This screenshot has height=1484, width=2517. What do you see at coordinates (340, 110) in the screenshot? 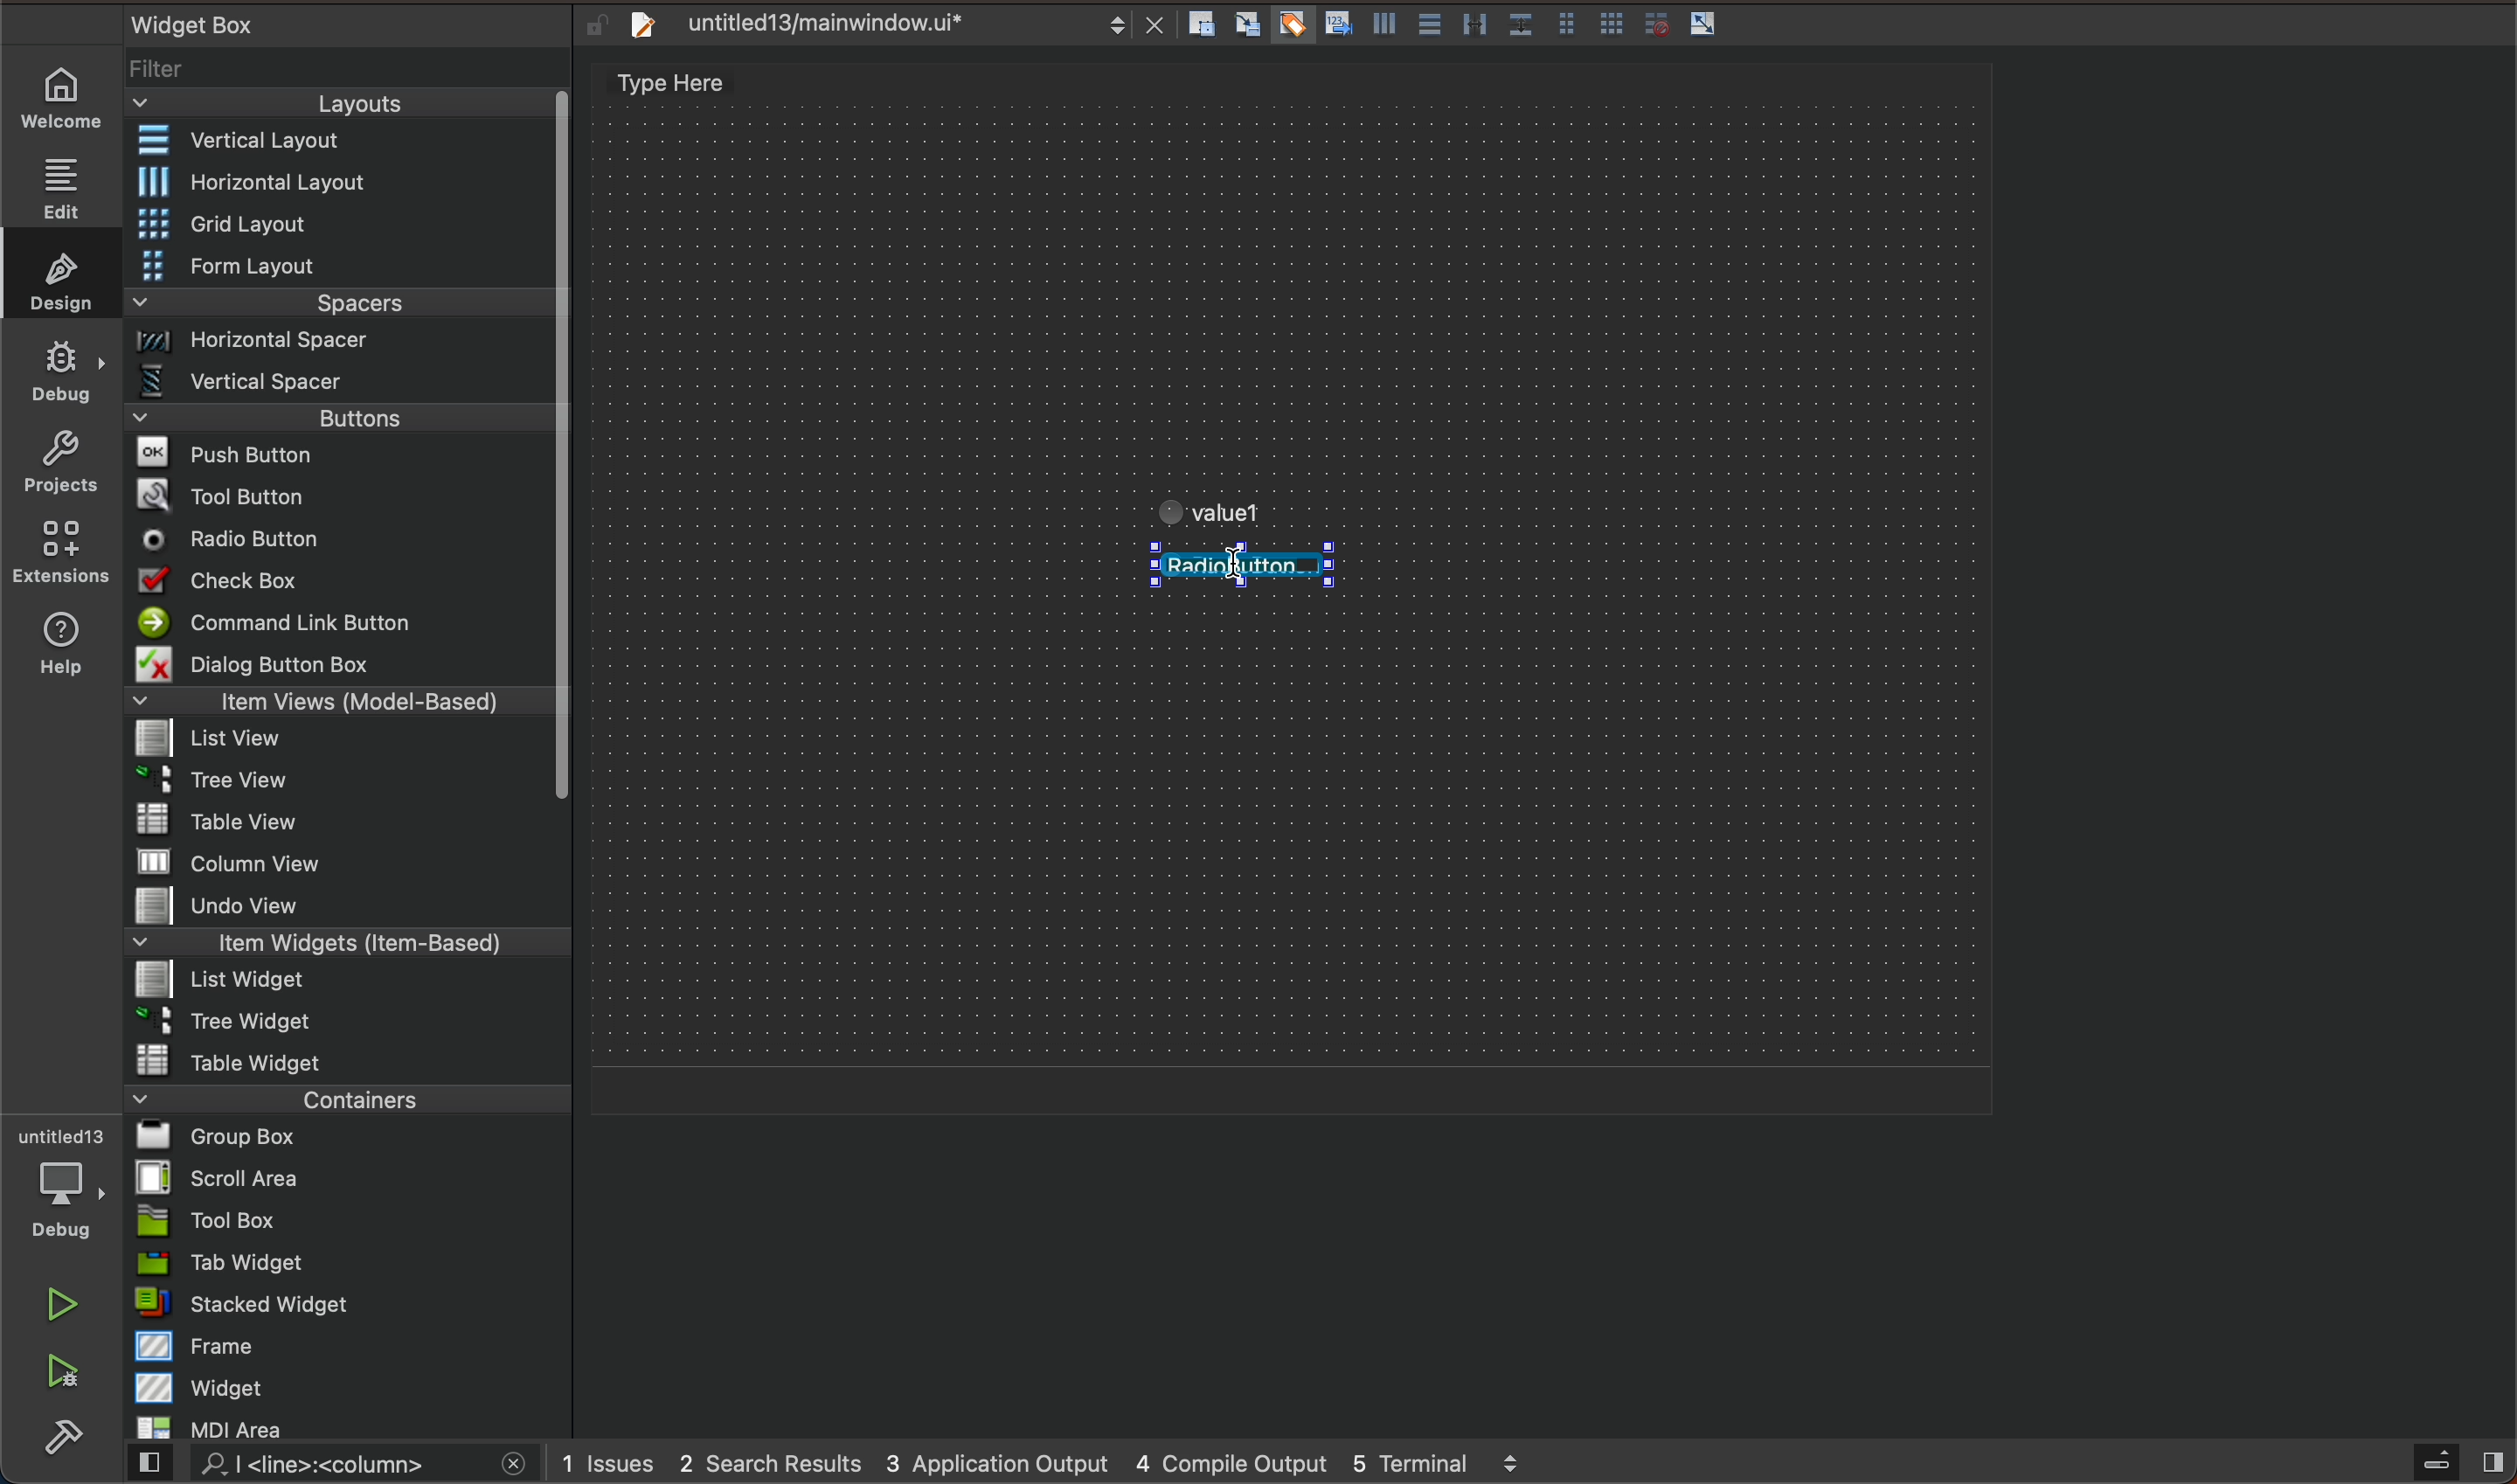
I see `layouts` at bounding box center [340, 110].